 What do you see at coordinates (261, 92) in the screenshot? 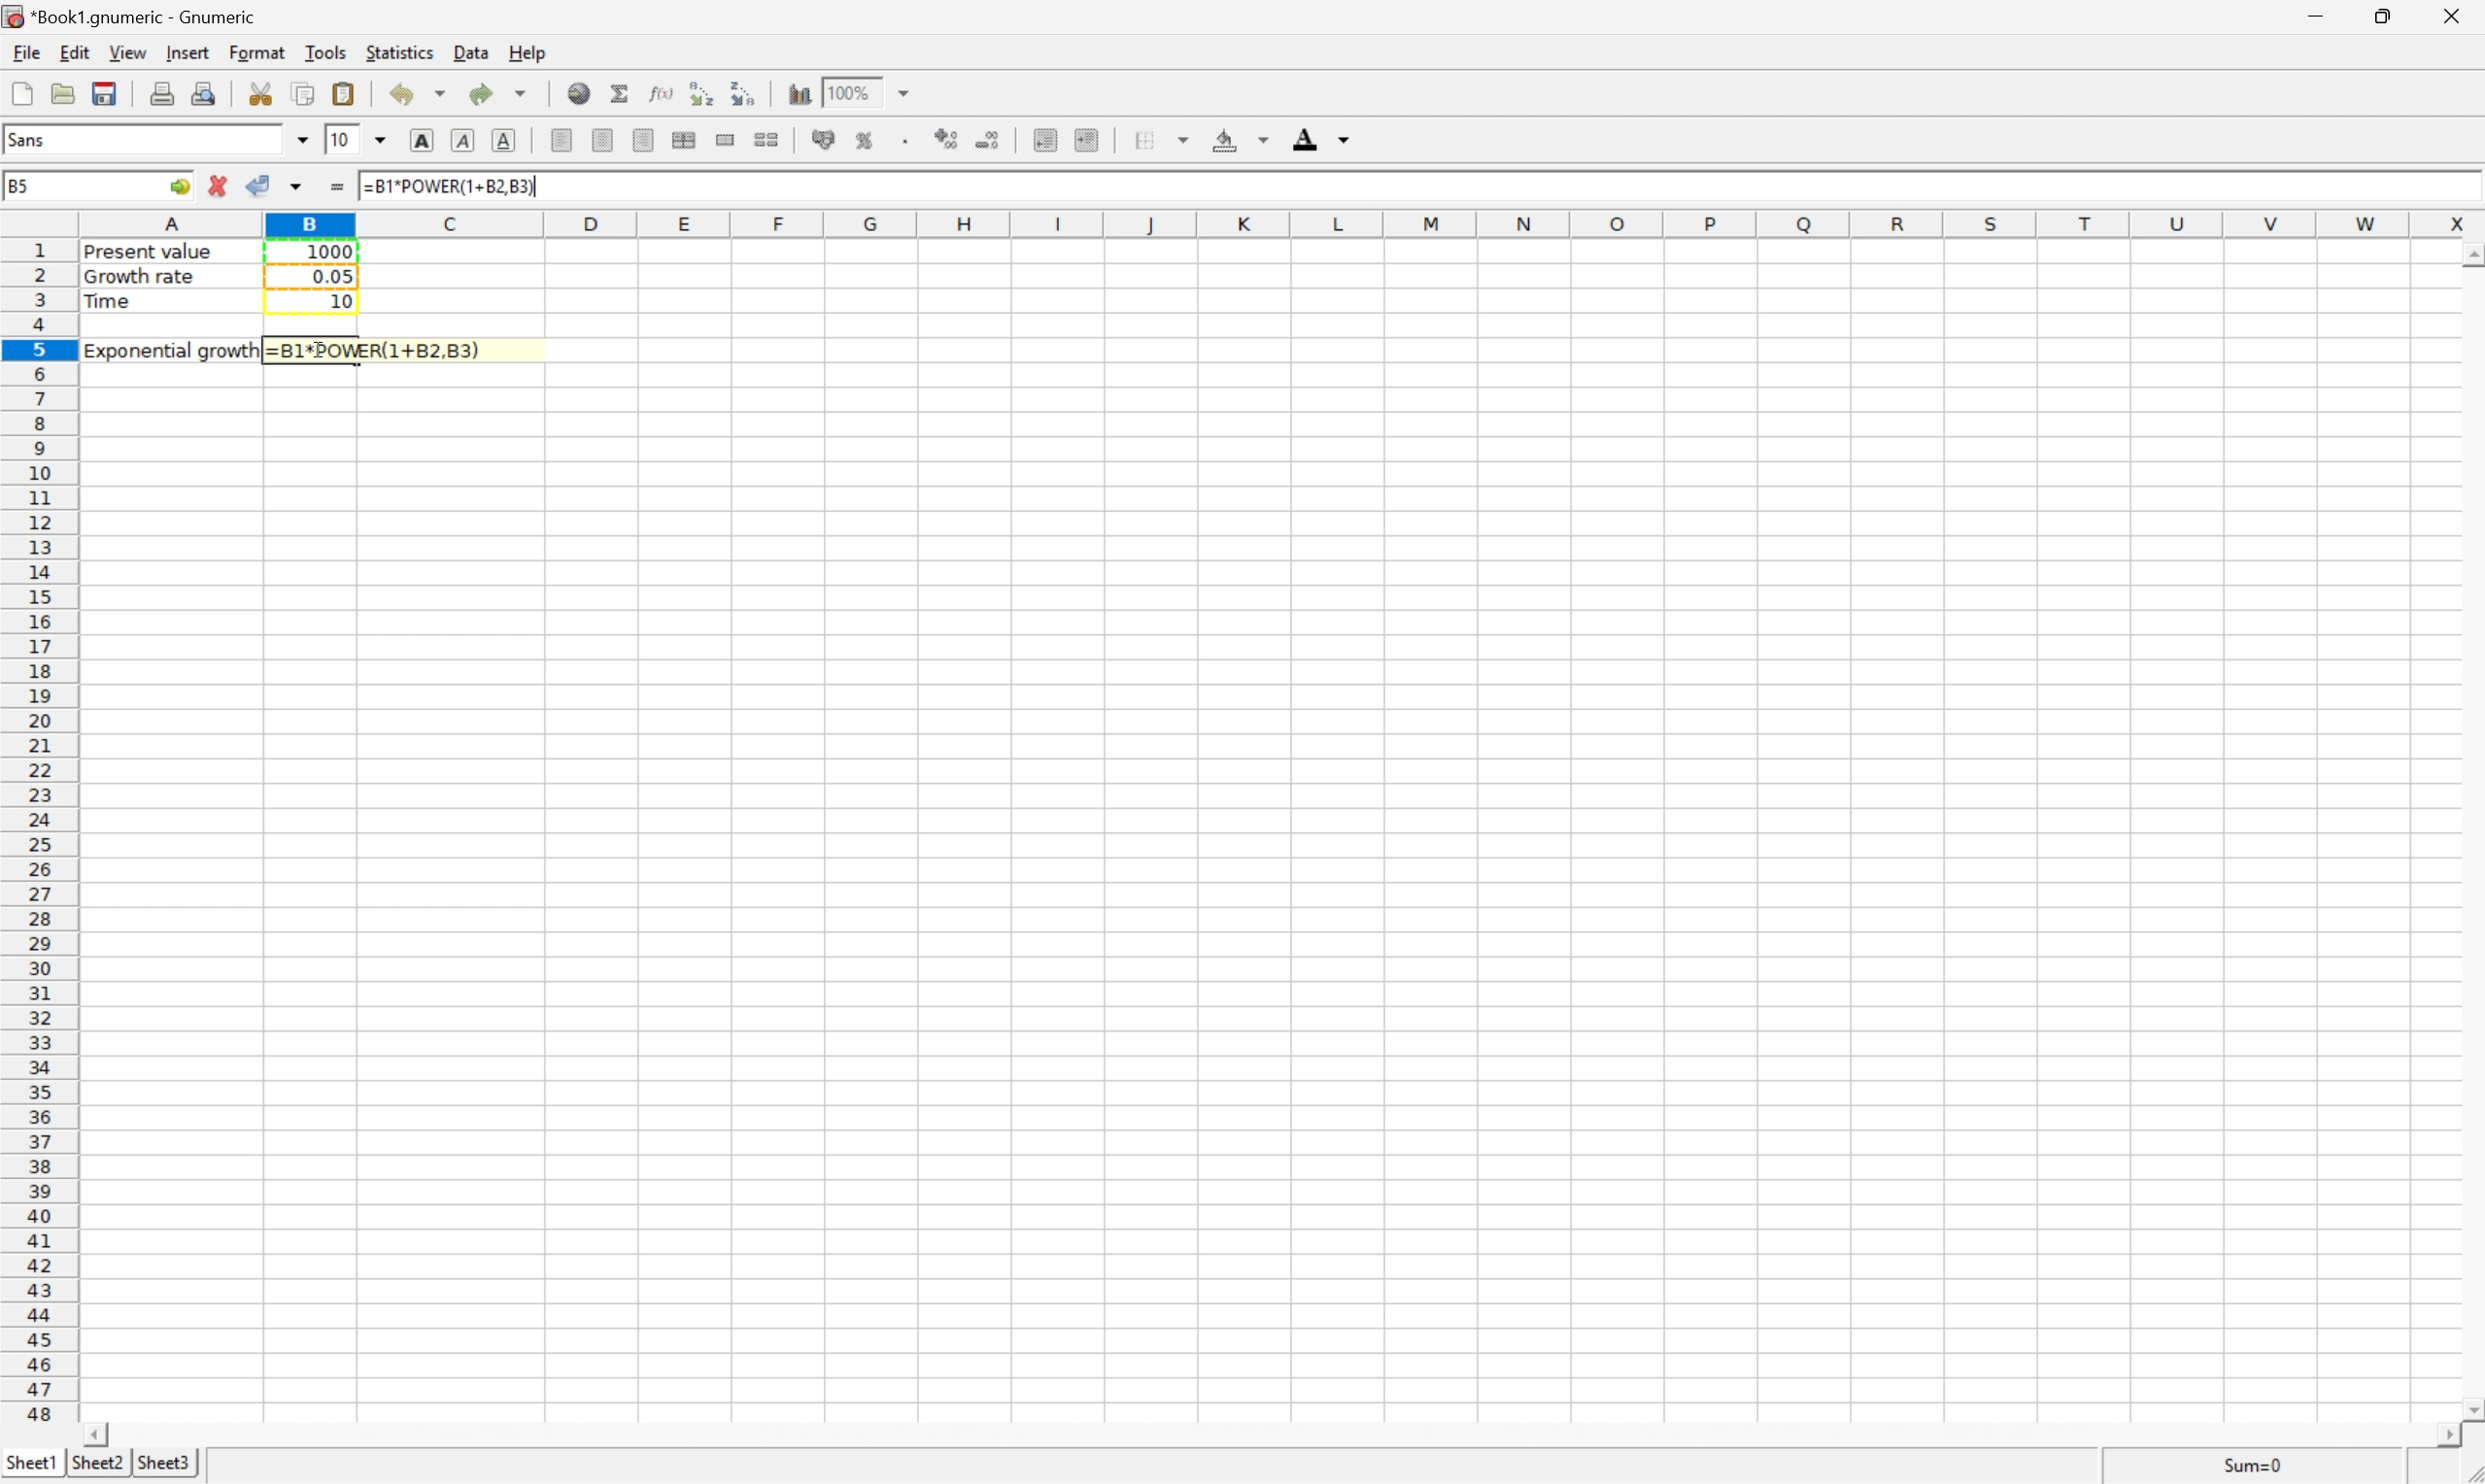
I see `Cut the selection` at bounding box center [261, 92].